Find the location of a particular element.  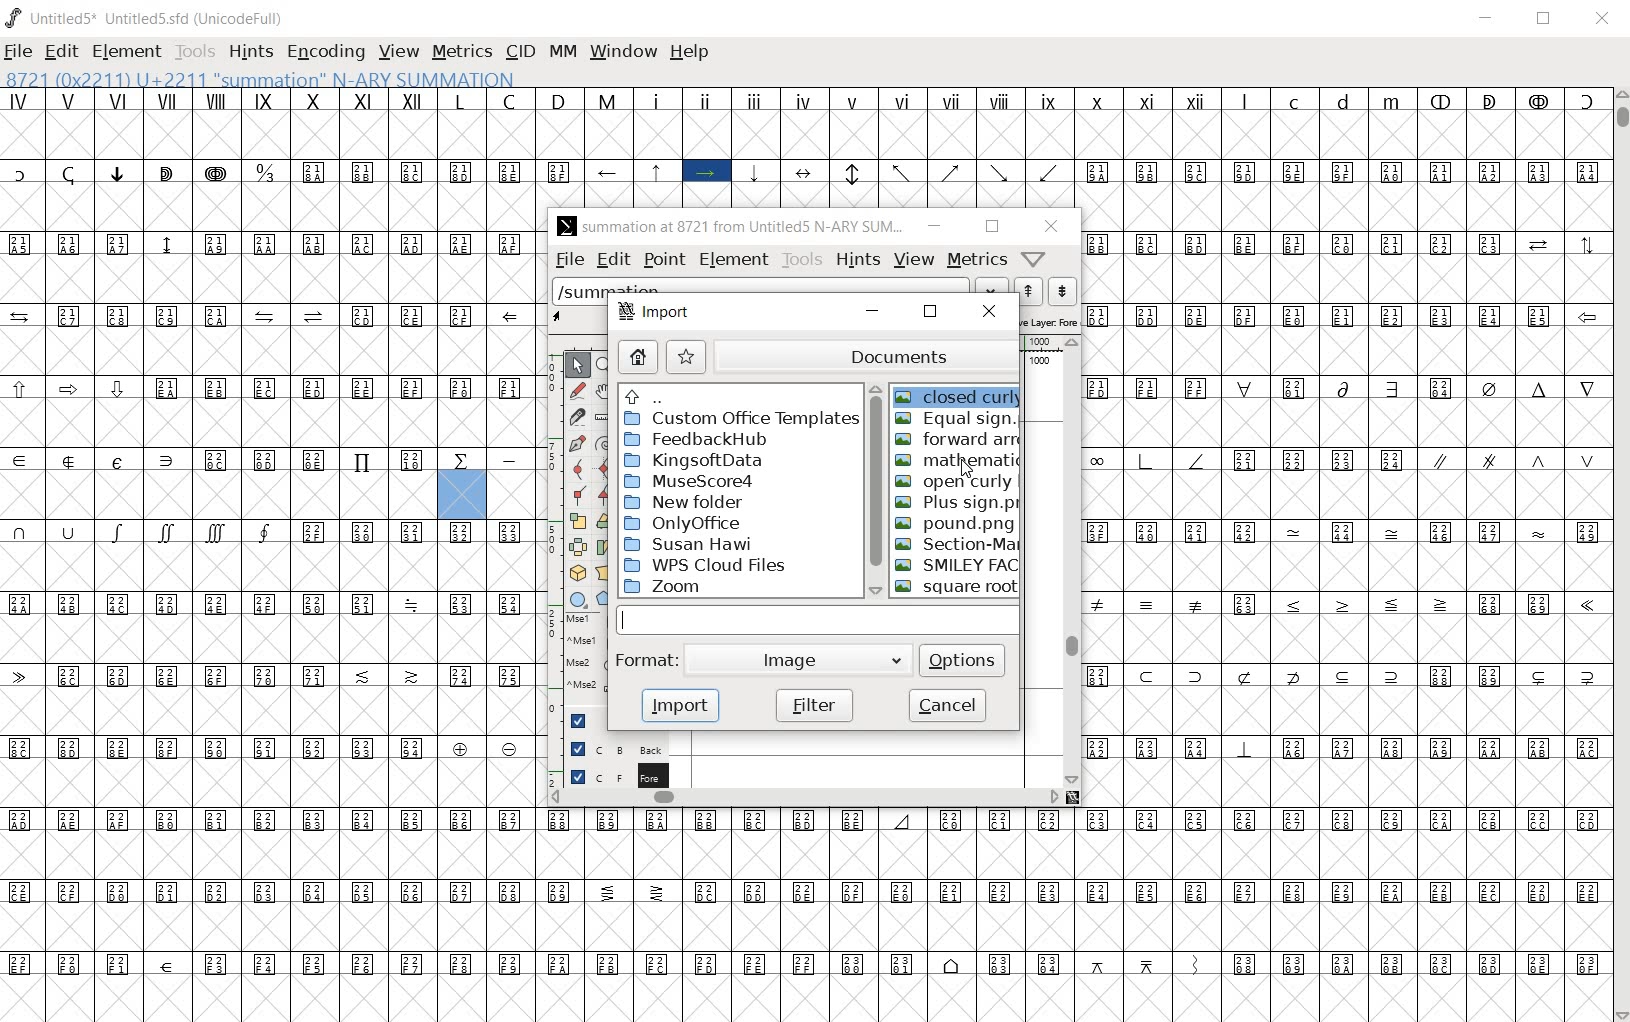

METRICS is located at coordinates (461, 51).